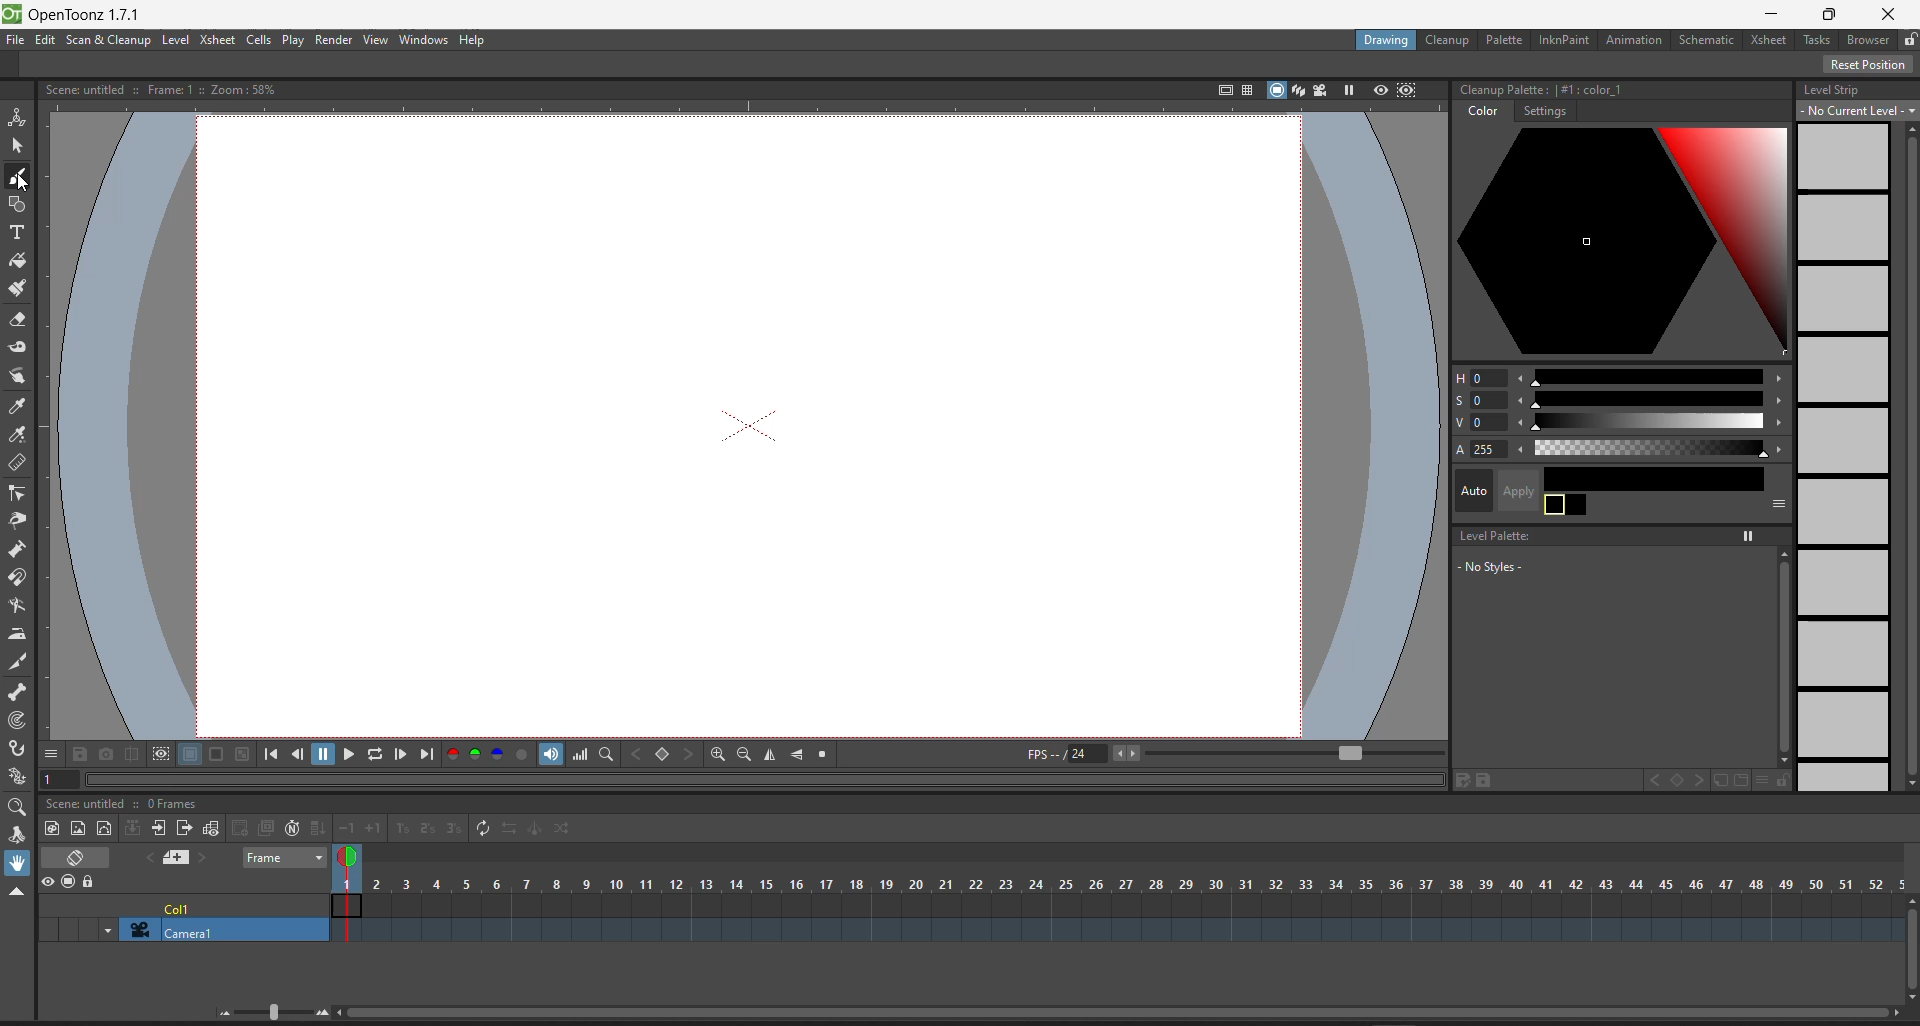 This screenshot has height=1026, width=1920. What do you see at coordinates (1491, 567) in the screenshot?
I see `no styles` at bounding box center [1491, 567].